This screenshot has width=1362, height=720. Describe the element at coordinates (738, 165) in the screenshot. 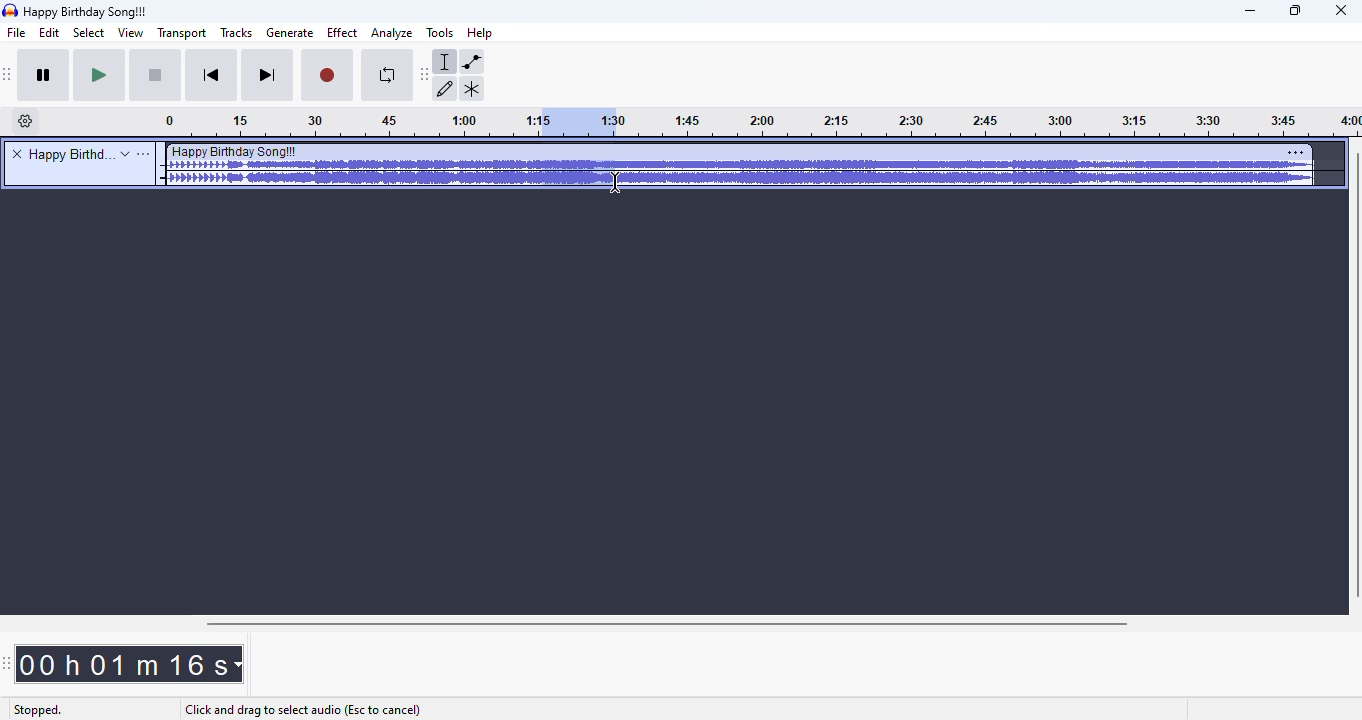

I see `audio track` at that location.